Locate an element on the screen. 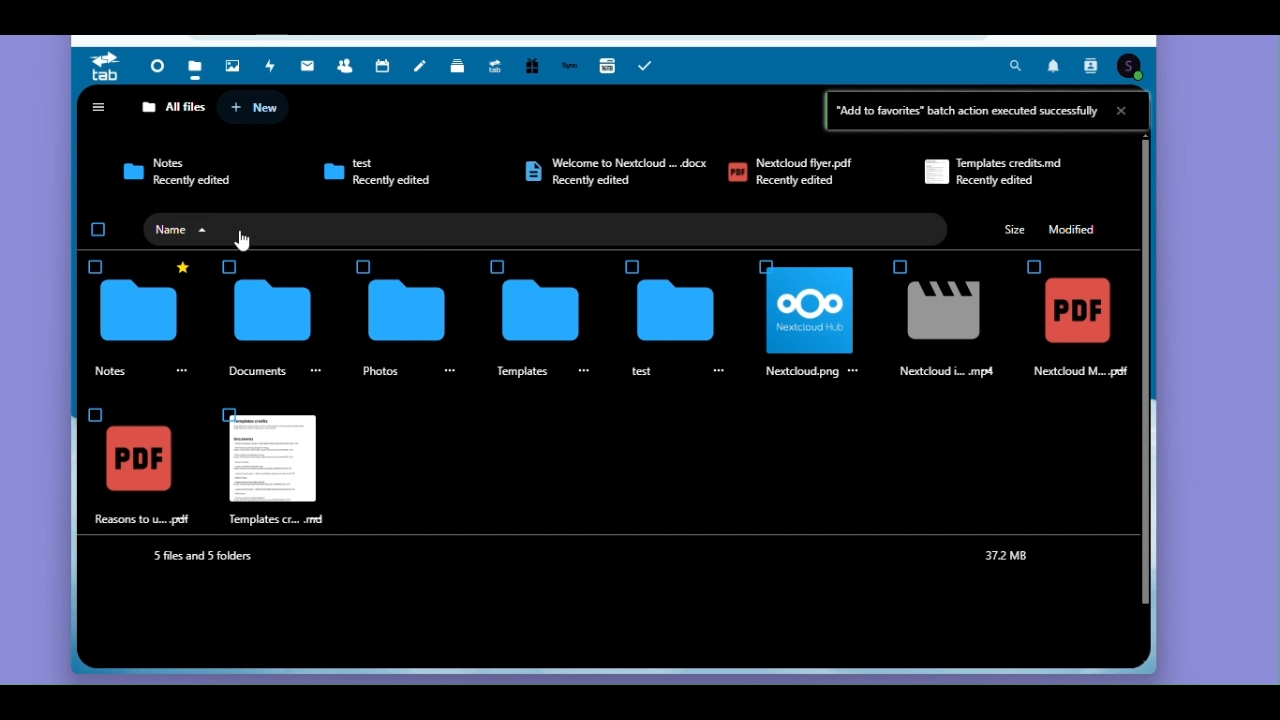  Favourite file is located at coordinates (137, 312).